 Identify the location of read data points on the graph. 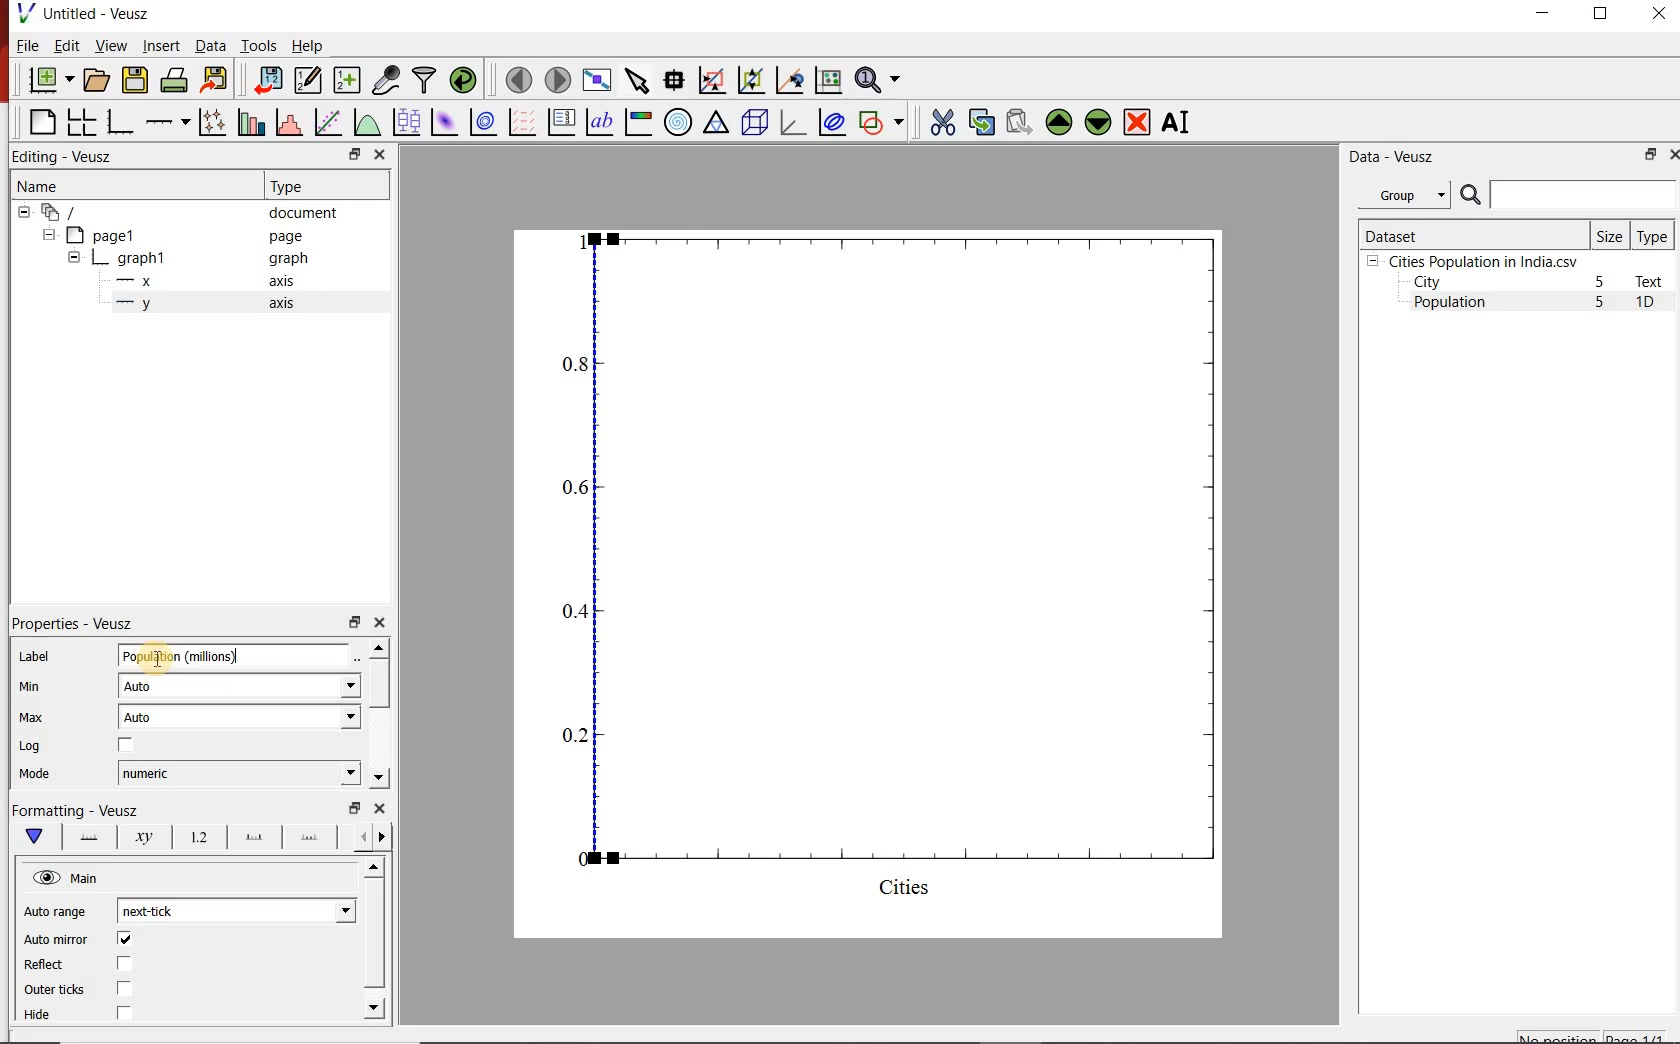
(673, 78).